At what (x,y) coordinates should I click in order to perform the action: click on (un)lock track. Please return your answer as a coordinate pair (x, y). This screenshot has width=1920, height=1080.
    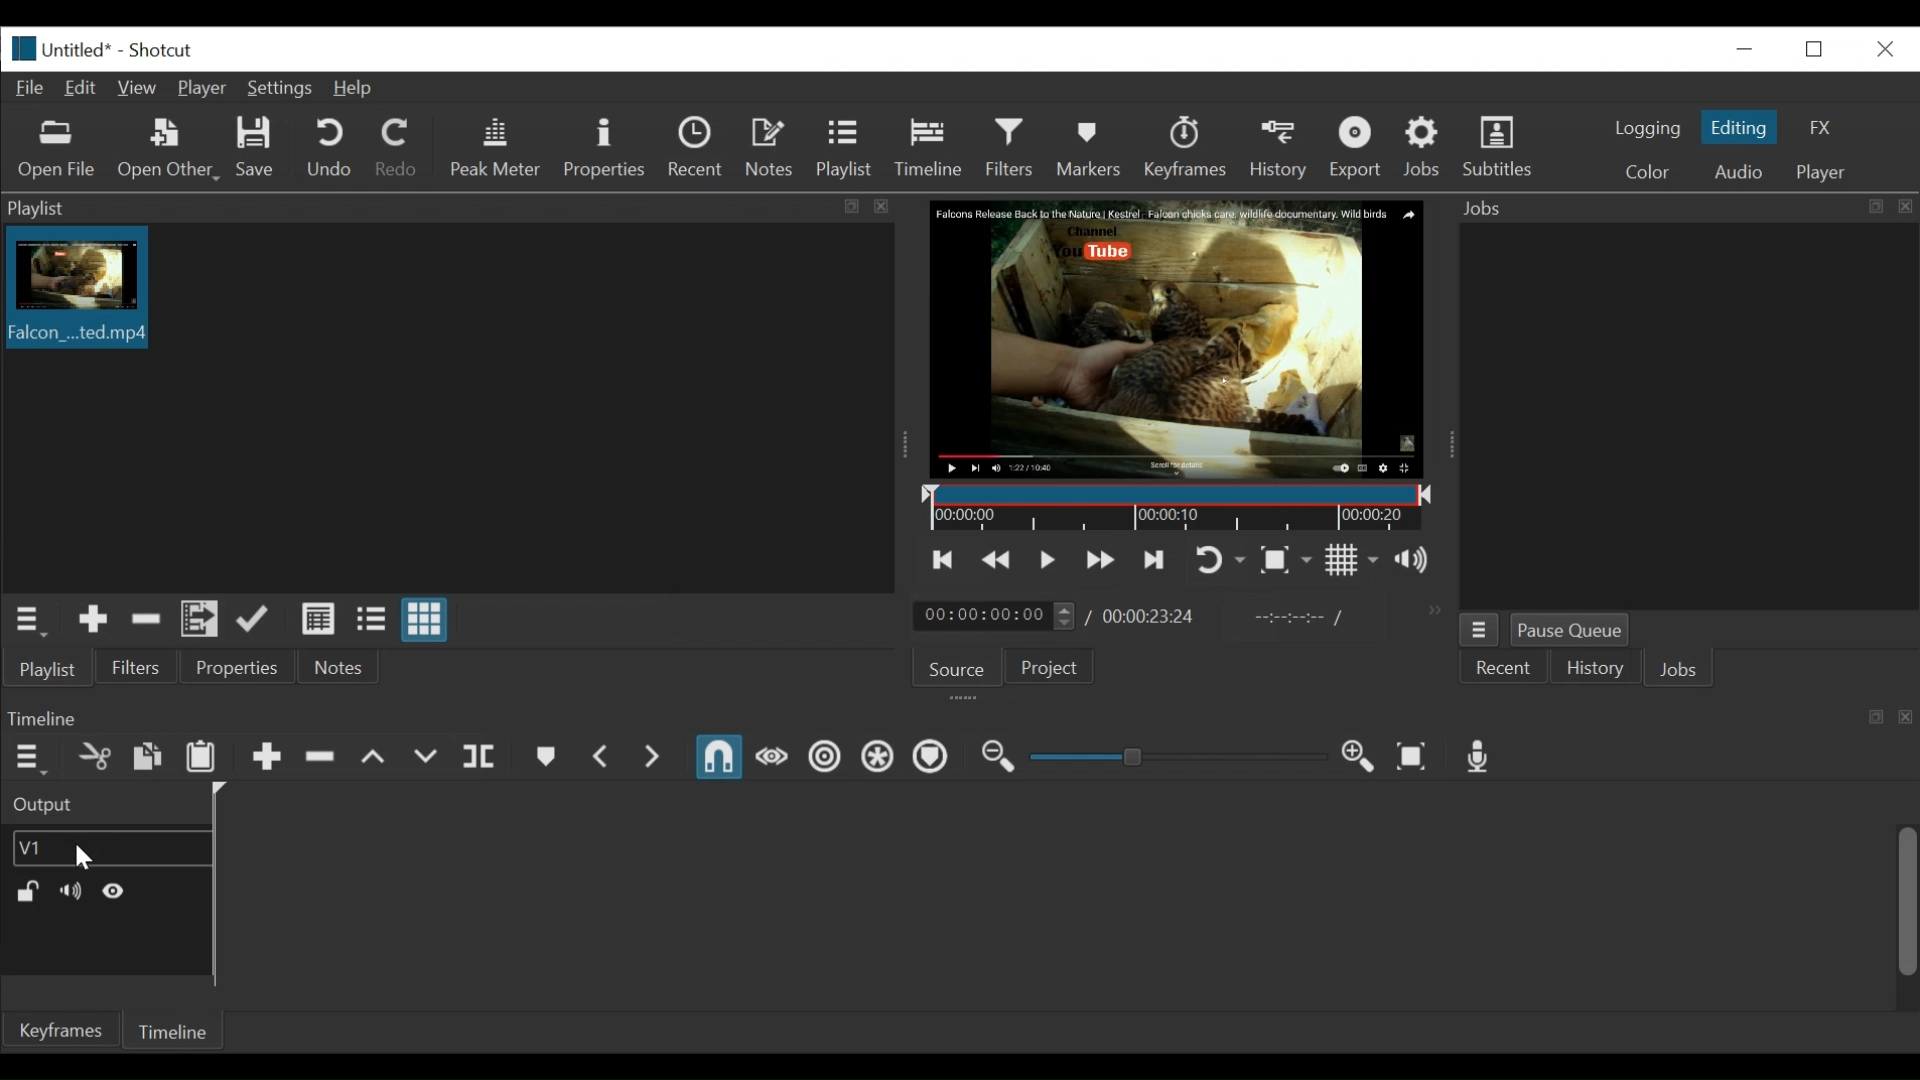
    Looking at the image, I should click on (27, 891).